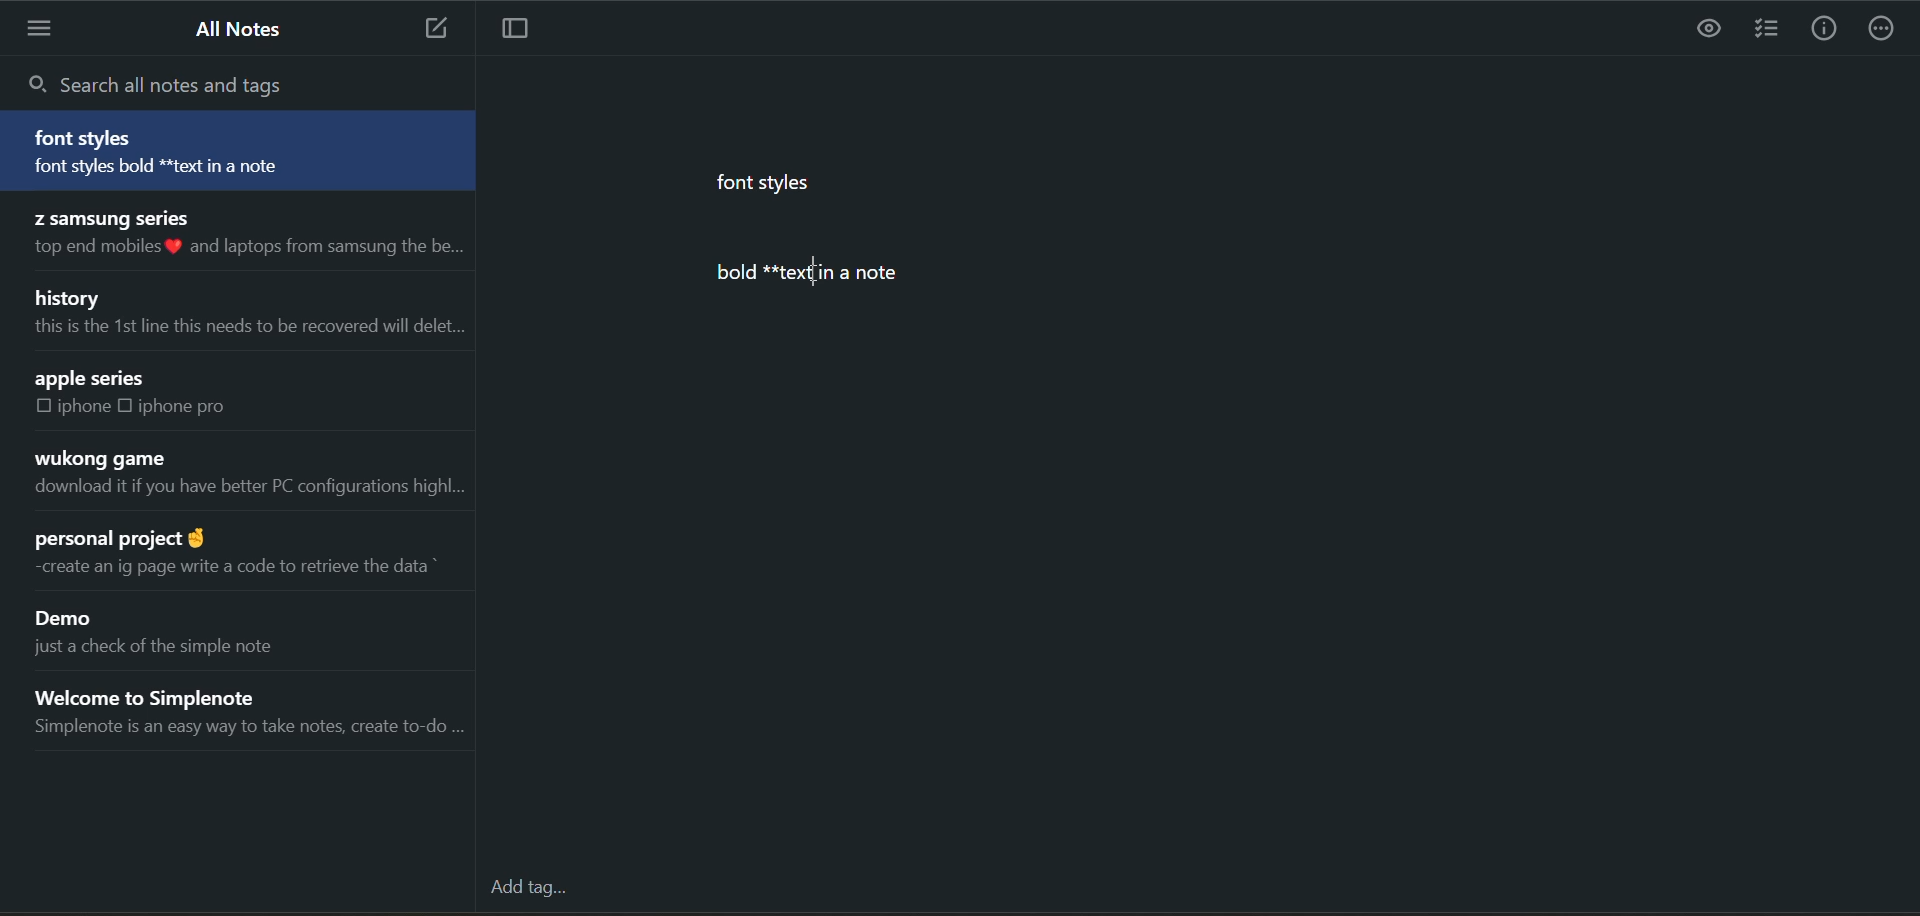 The width and height of the screenshot is (1920, 916). I want to click on Simplenote is an easy way to take notes, create to-do ..., so click(247, 731).